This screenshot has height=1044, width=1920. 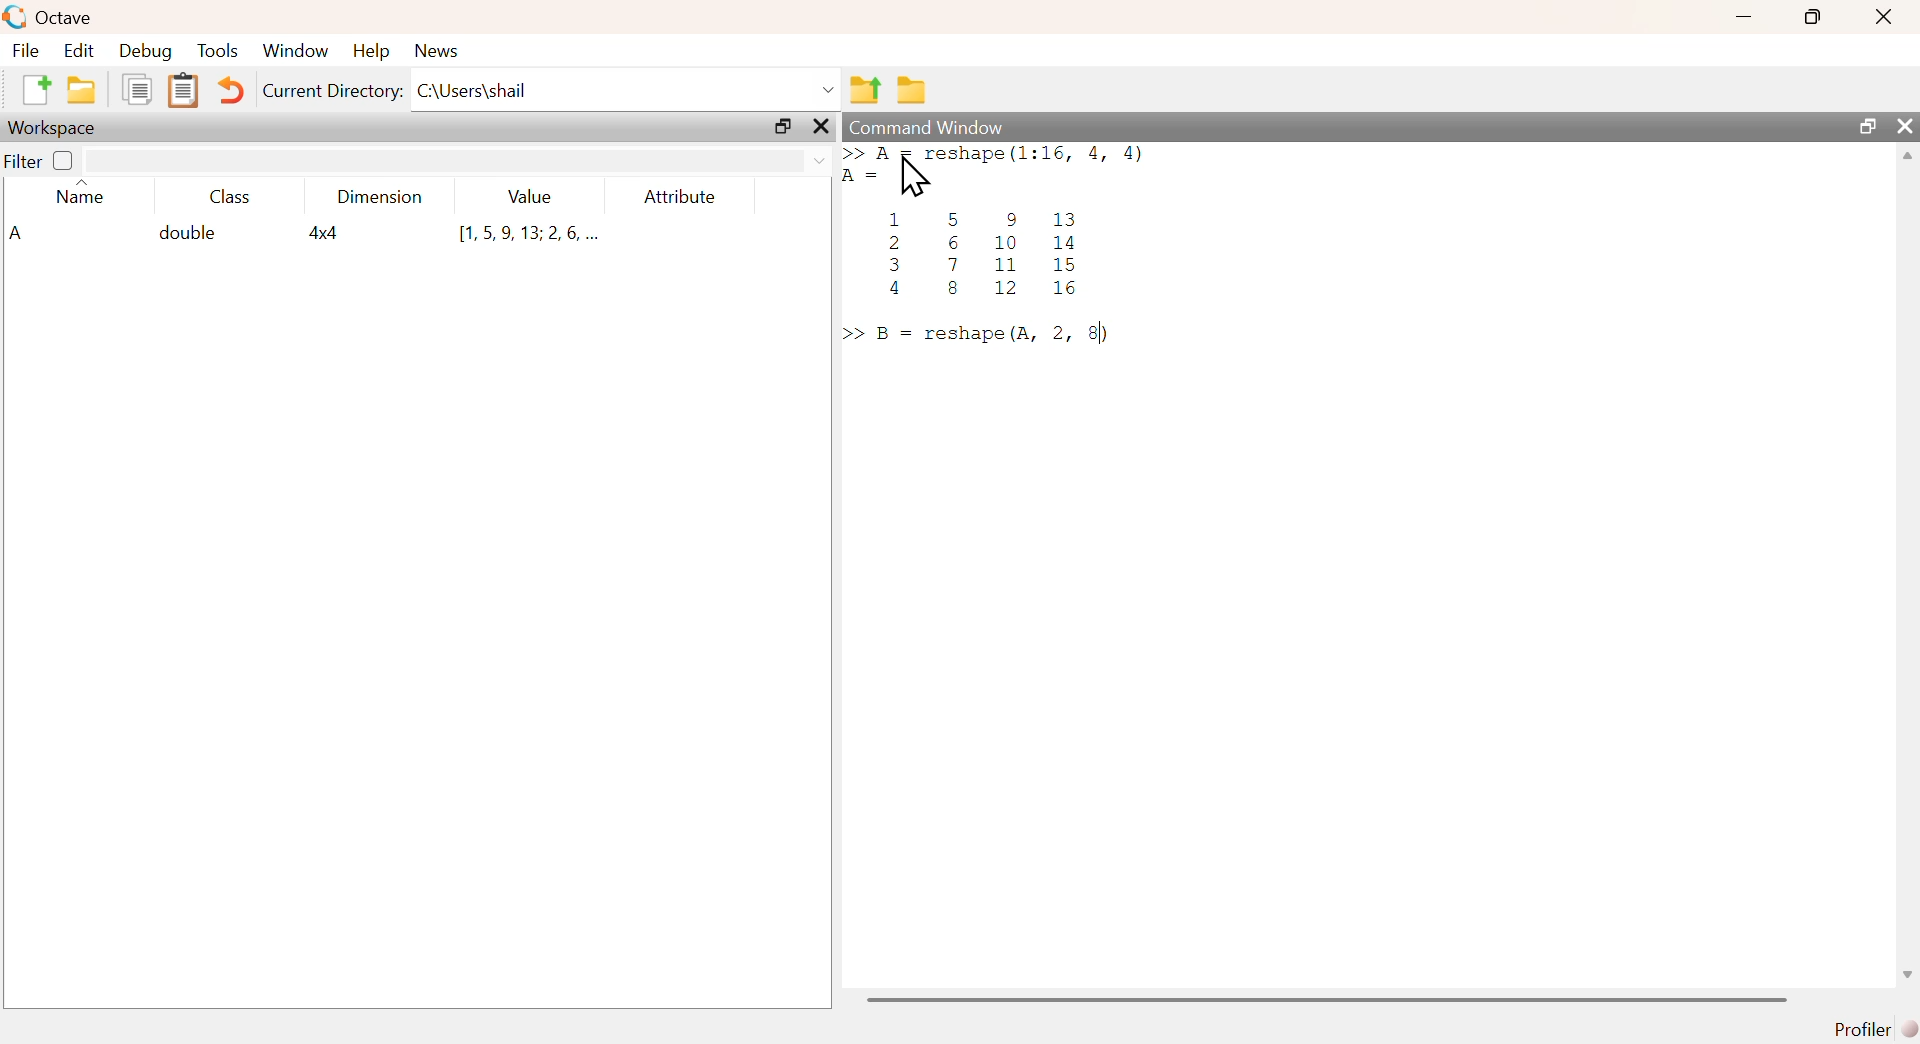 I want to click on File, so click(x=28, y=51).